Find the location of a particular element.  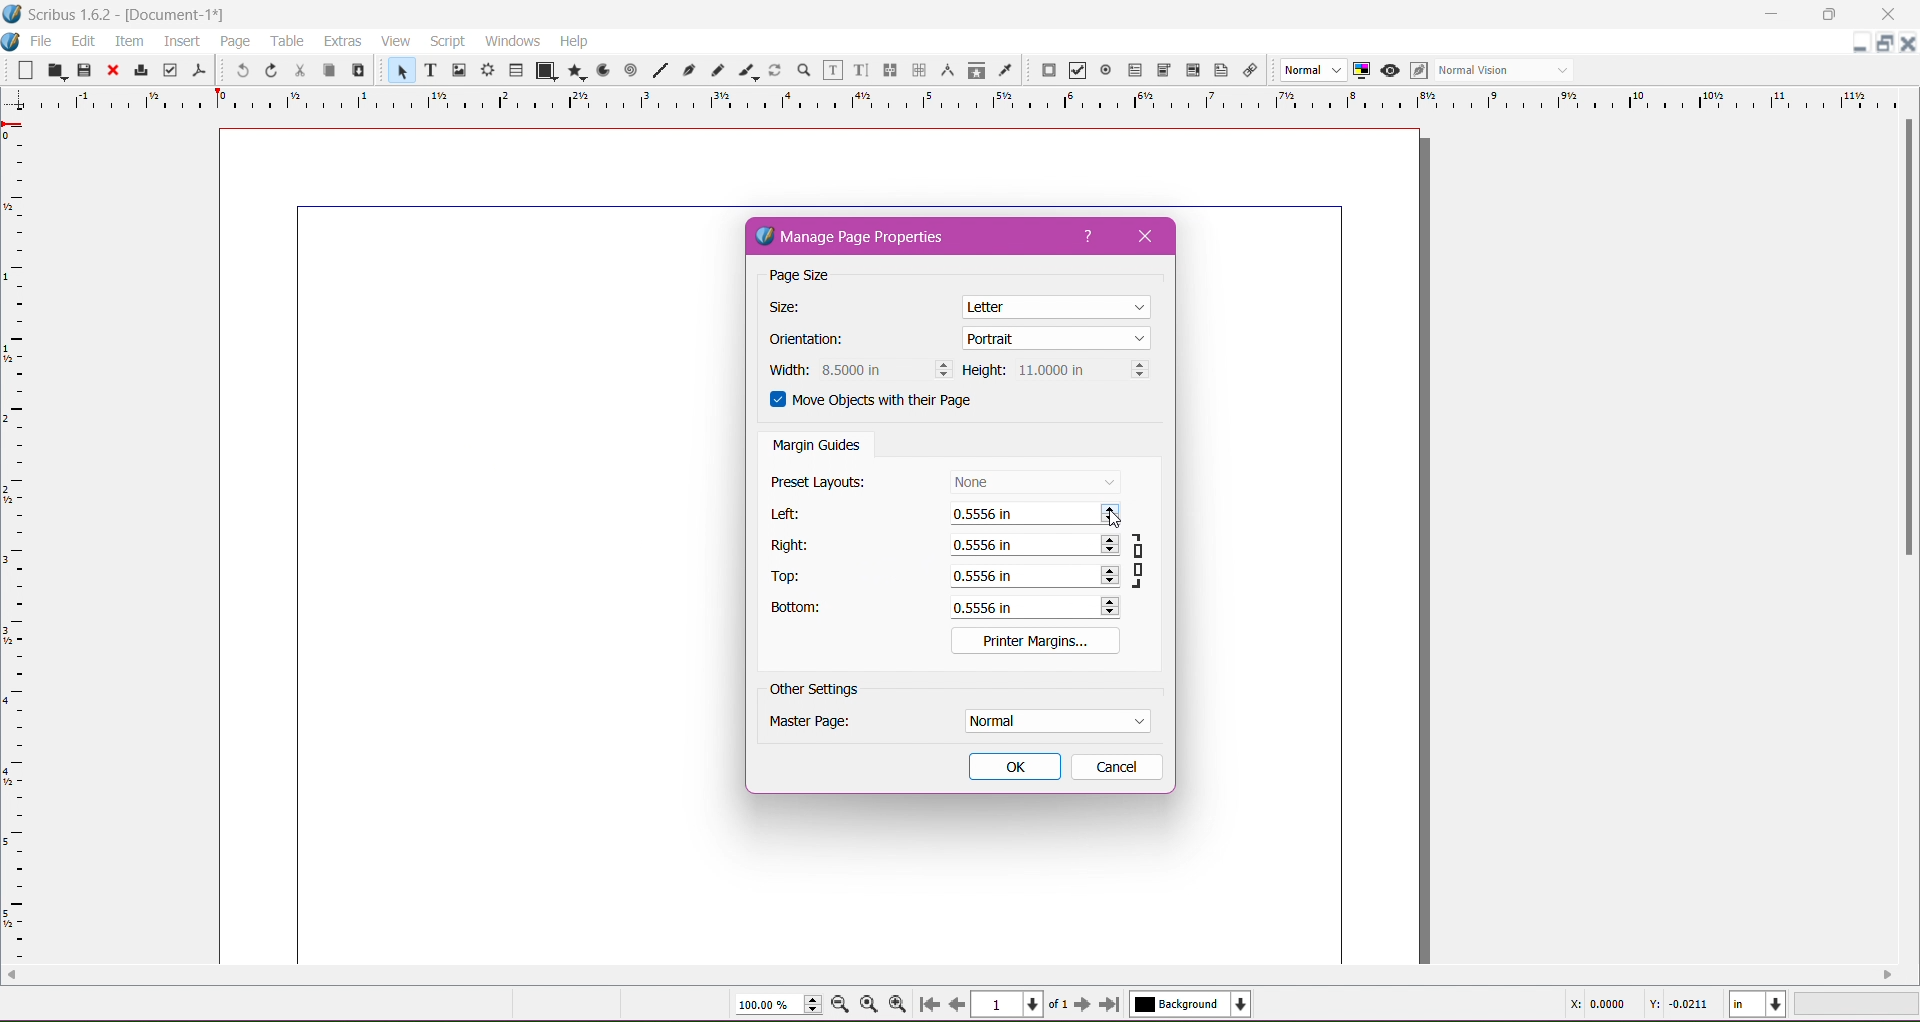

Vertical Scroll Bar is located at coordinates (1908, 342).